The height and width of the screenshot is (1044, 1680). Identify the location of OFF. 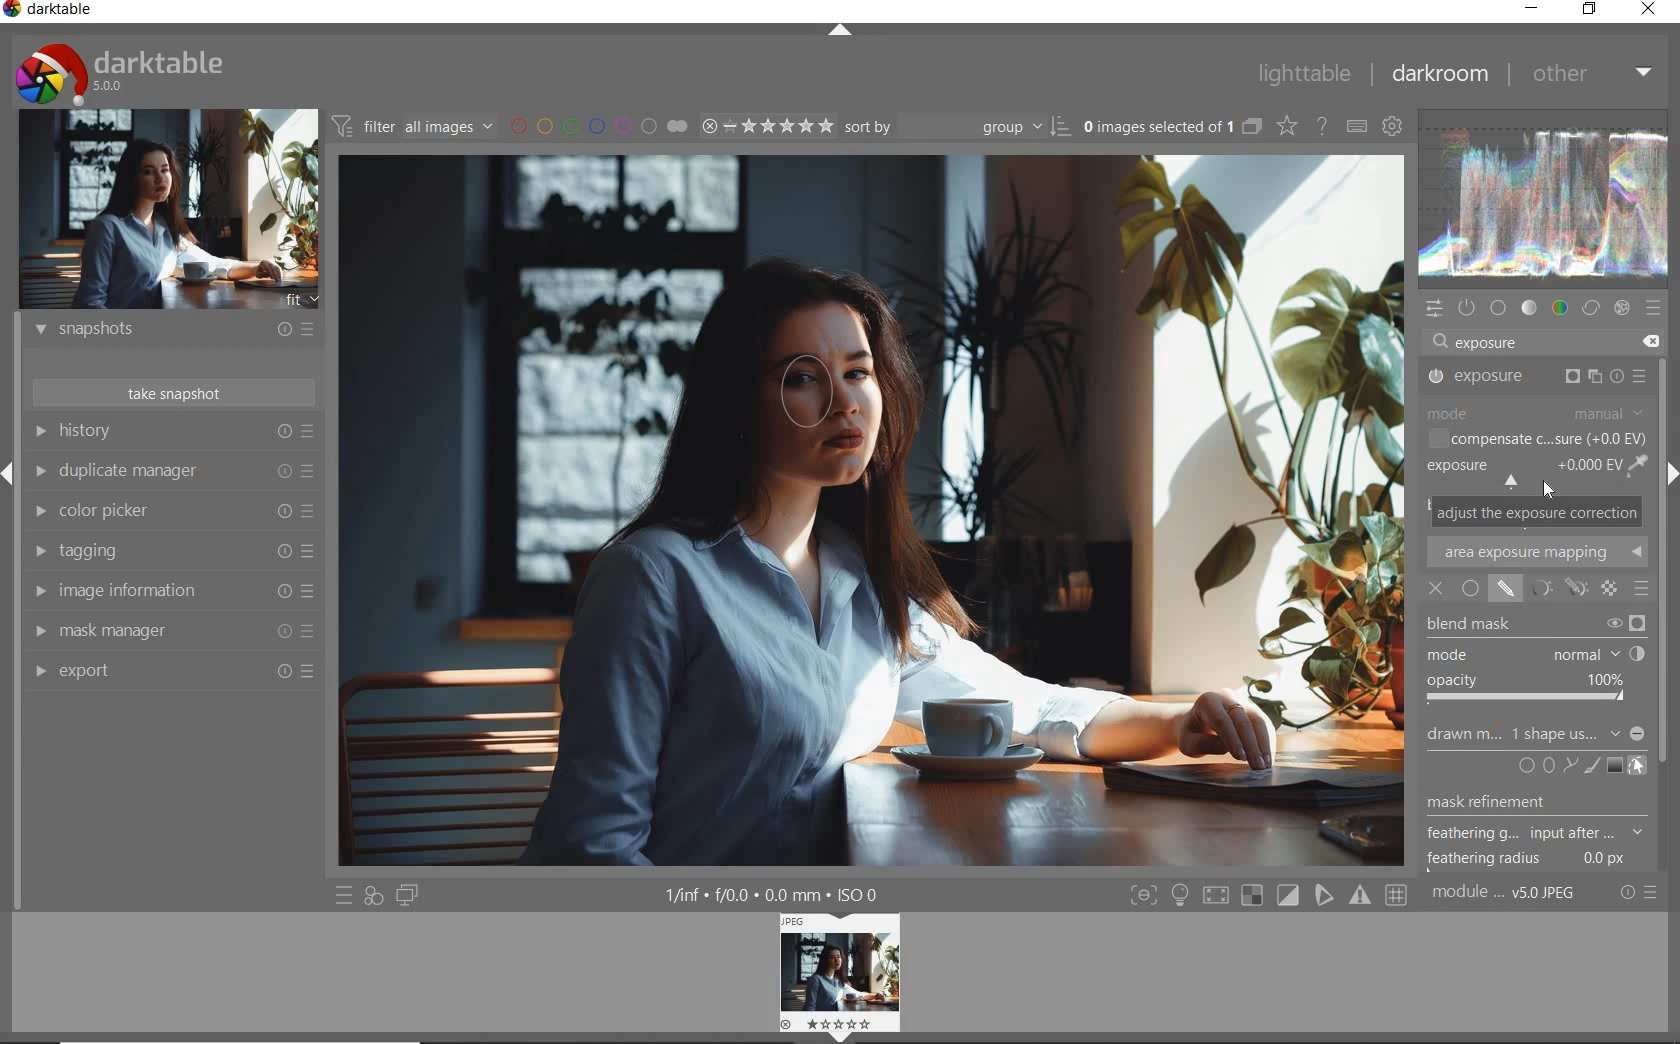
(1435, 590).